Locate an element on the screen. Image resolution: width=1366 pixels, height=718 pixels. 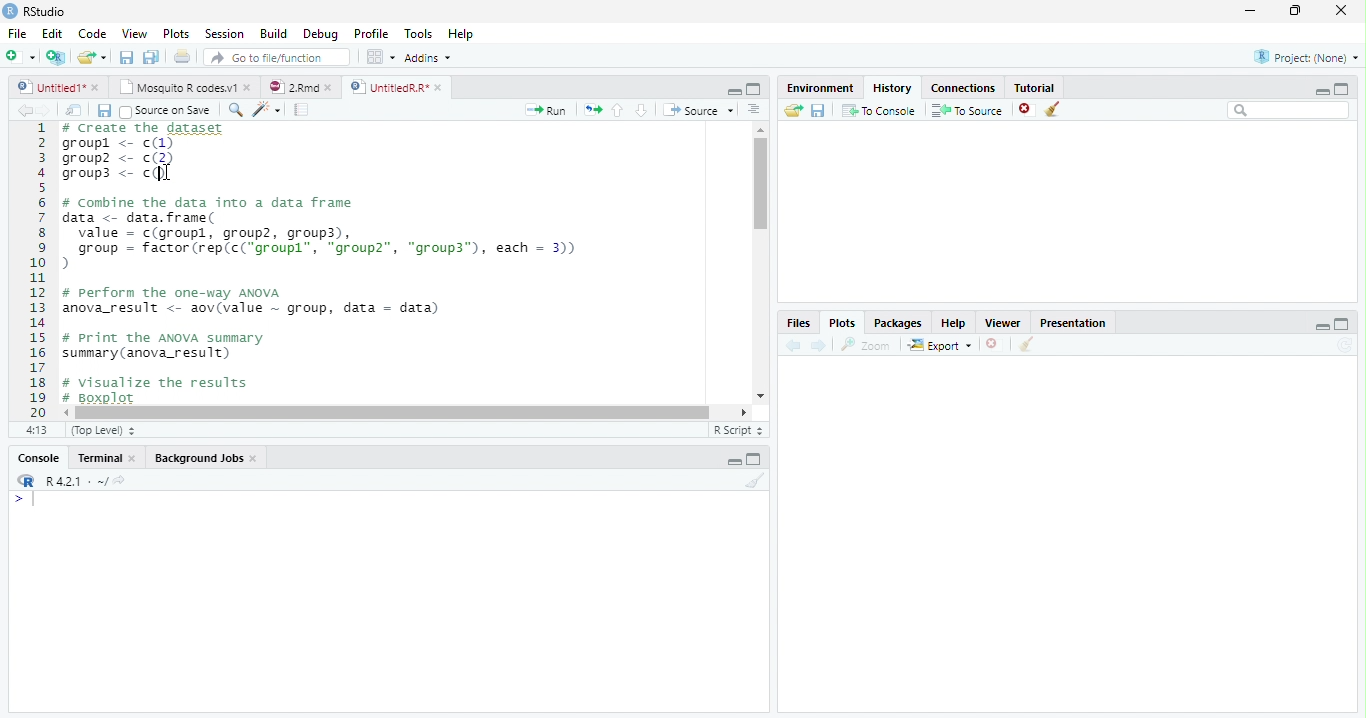
2Rmd is located at coordinates (299, 85).